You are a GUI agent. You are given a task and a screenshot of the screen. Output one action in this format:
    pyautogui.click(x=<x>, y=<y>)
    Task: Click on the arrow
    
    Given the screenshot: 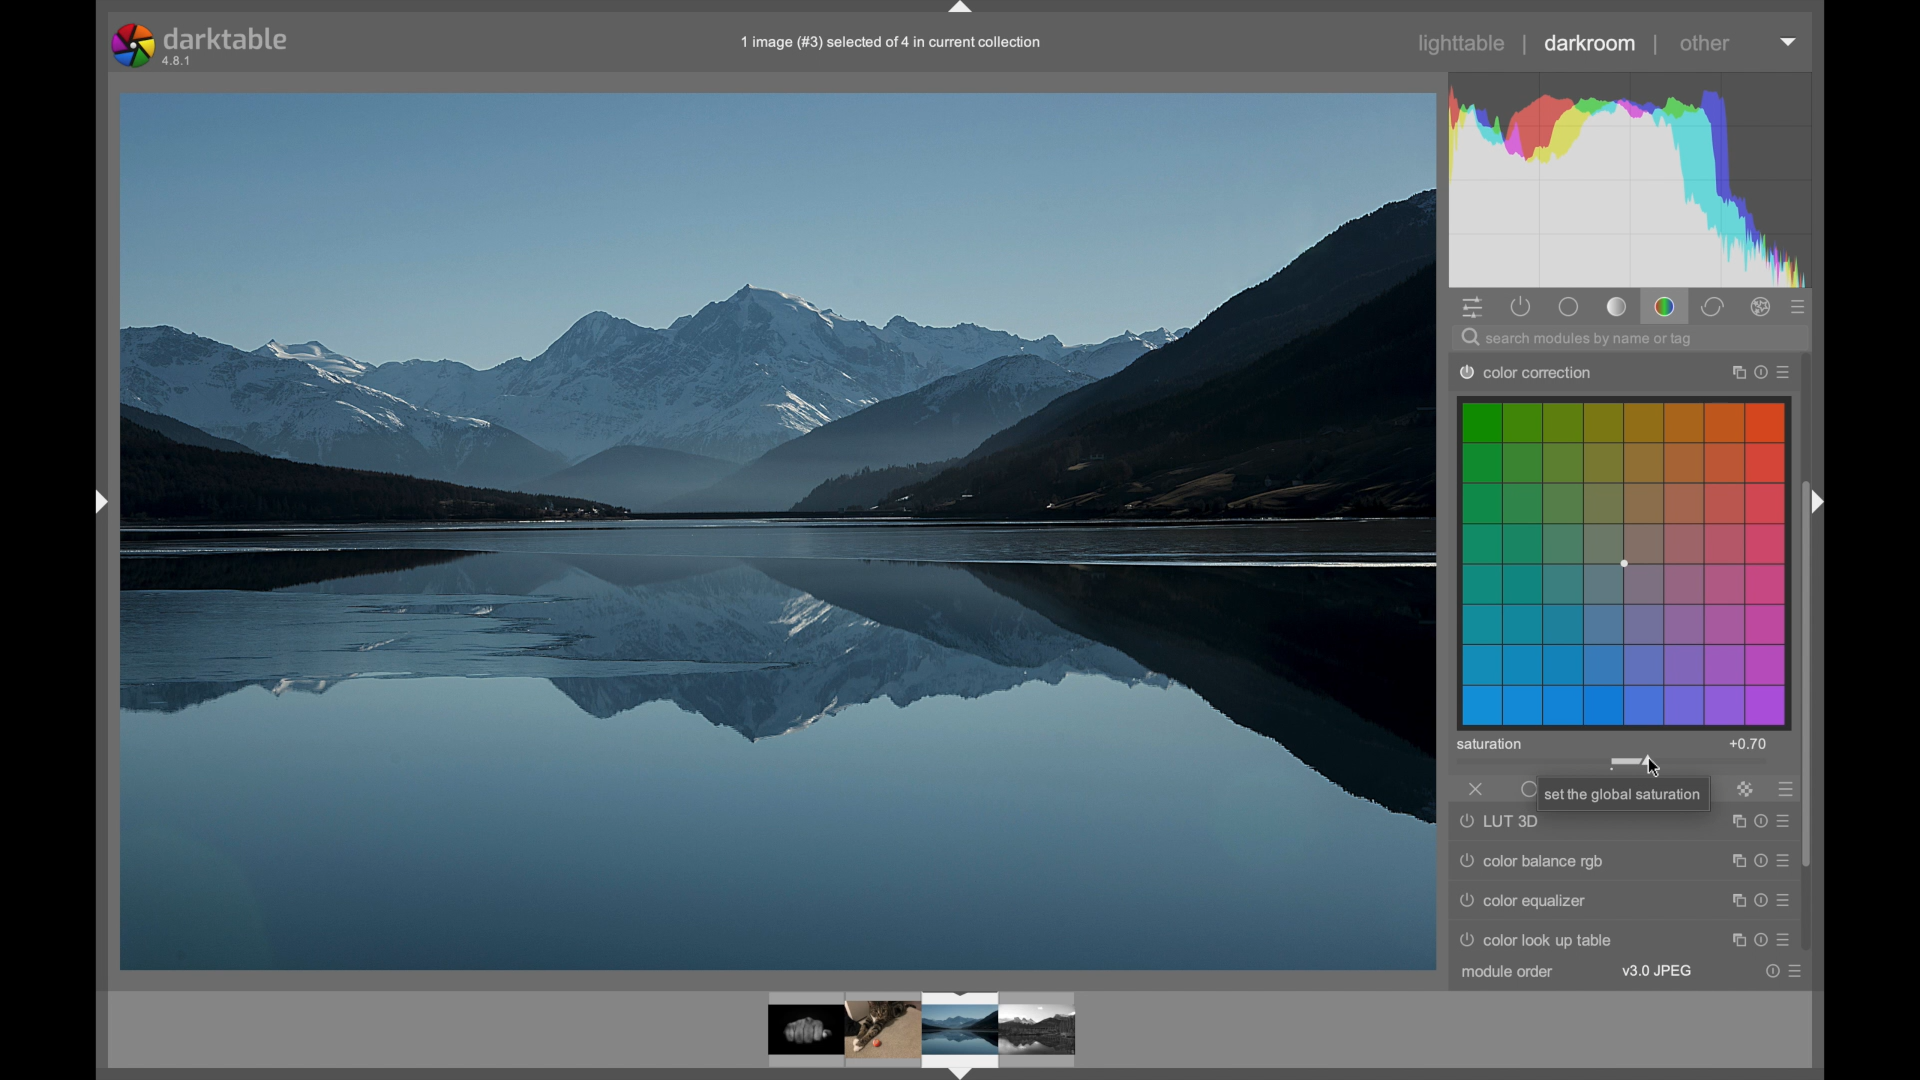 What is the action you would take?
    pyautogui.click(x=1817, y=501)
    